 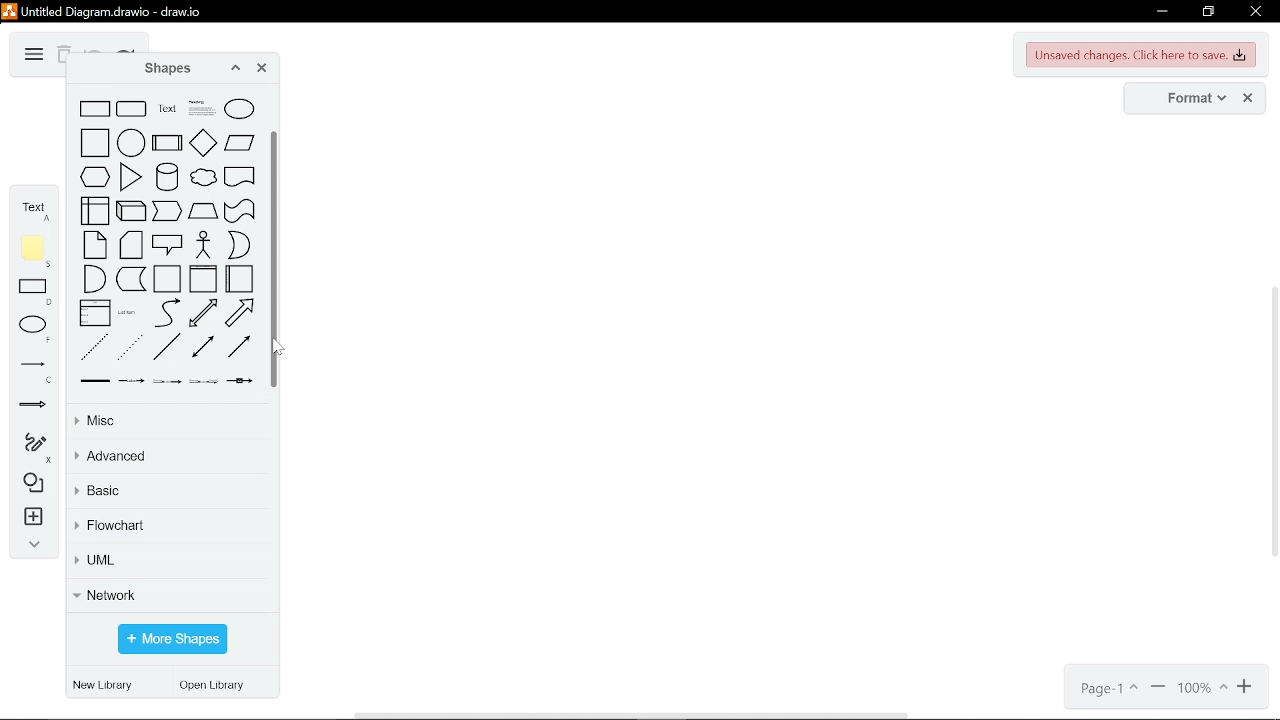 I want to click on container, so click(x=167, y=279).